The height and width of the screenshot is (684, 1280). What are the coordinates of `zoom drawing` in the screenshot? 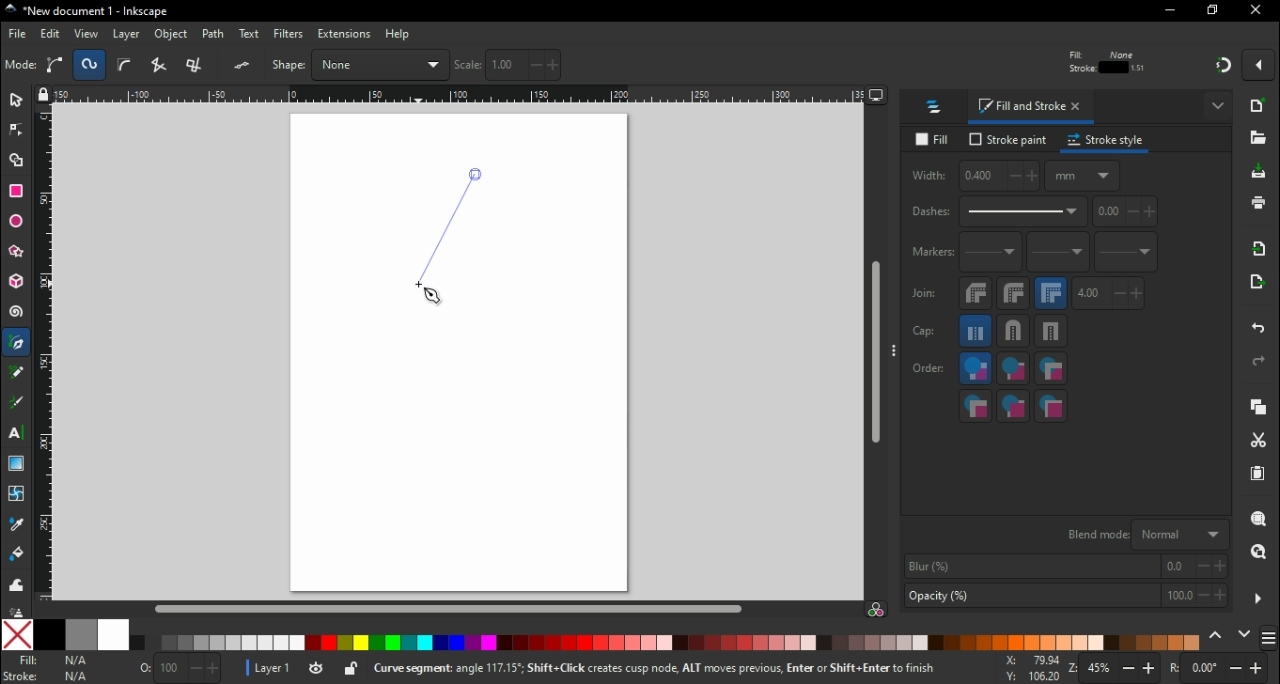 It's located at (1258, 553).